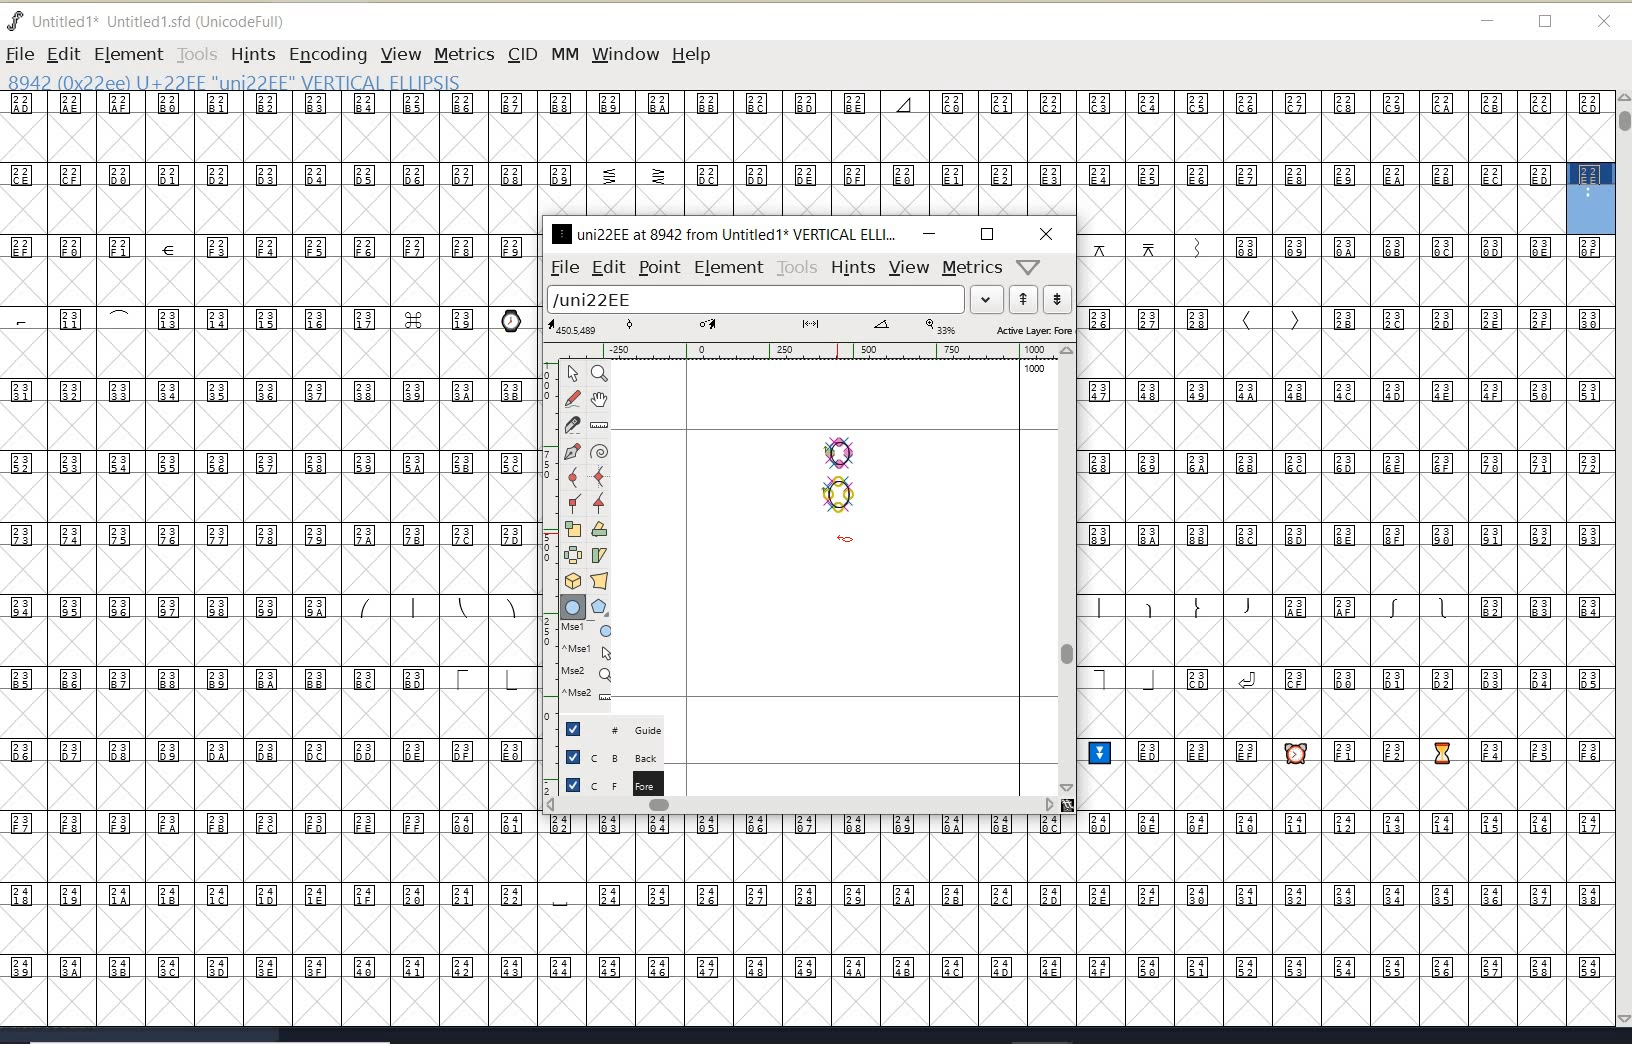 The image size is (1632, 1044). Describe the element at coordinates (599, 373) in the screenshot. I see `magnify` at that location.